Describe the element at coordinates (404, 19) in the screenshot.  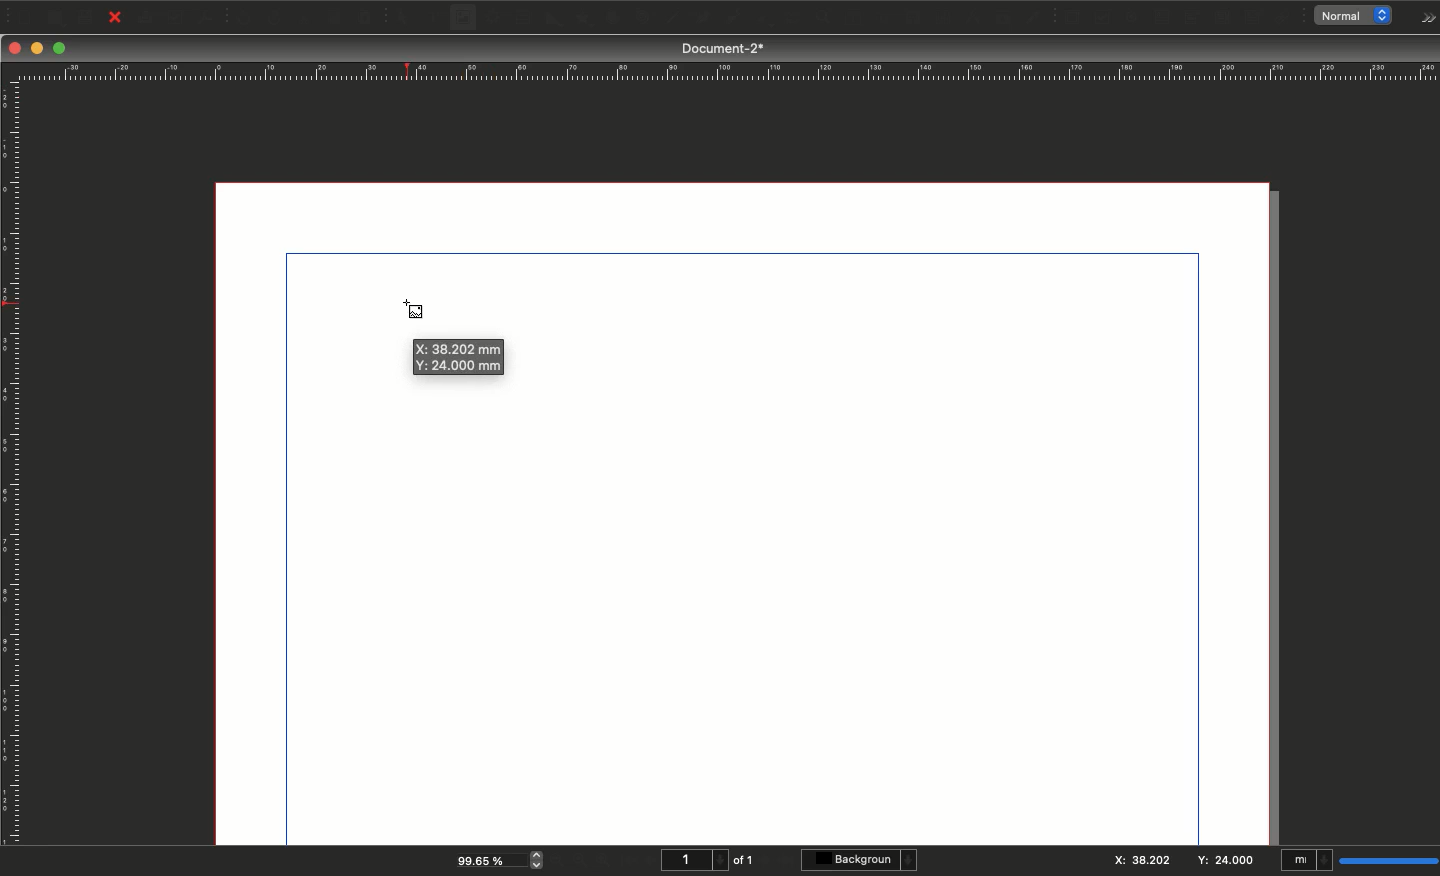
I see `Select item` at that location.